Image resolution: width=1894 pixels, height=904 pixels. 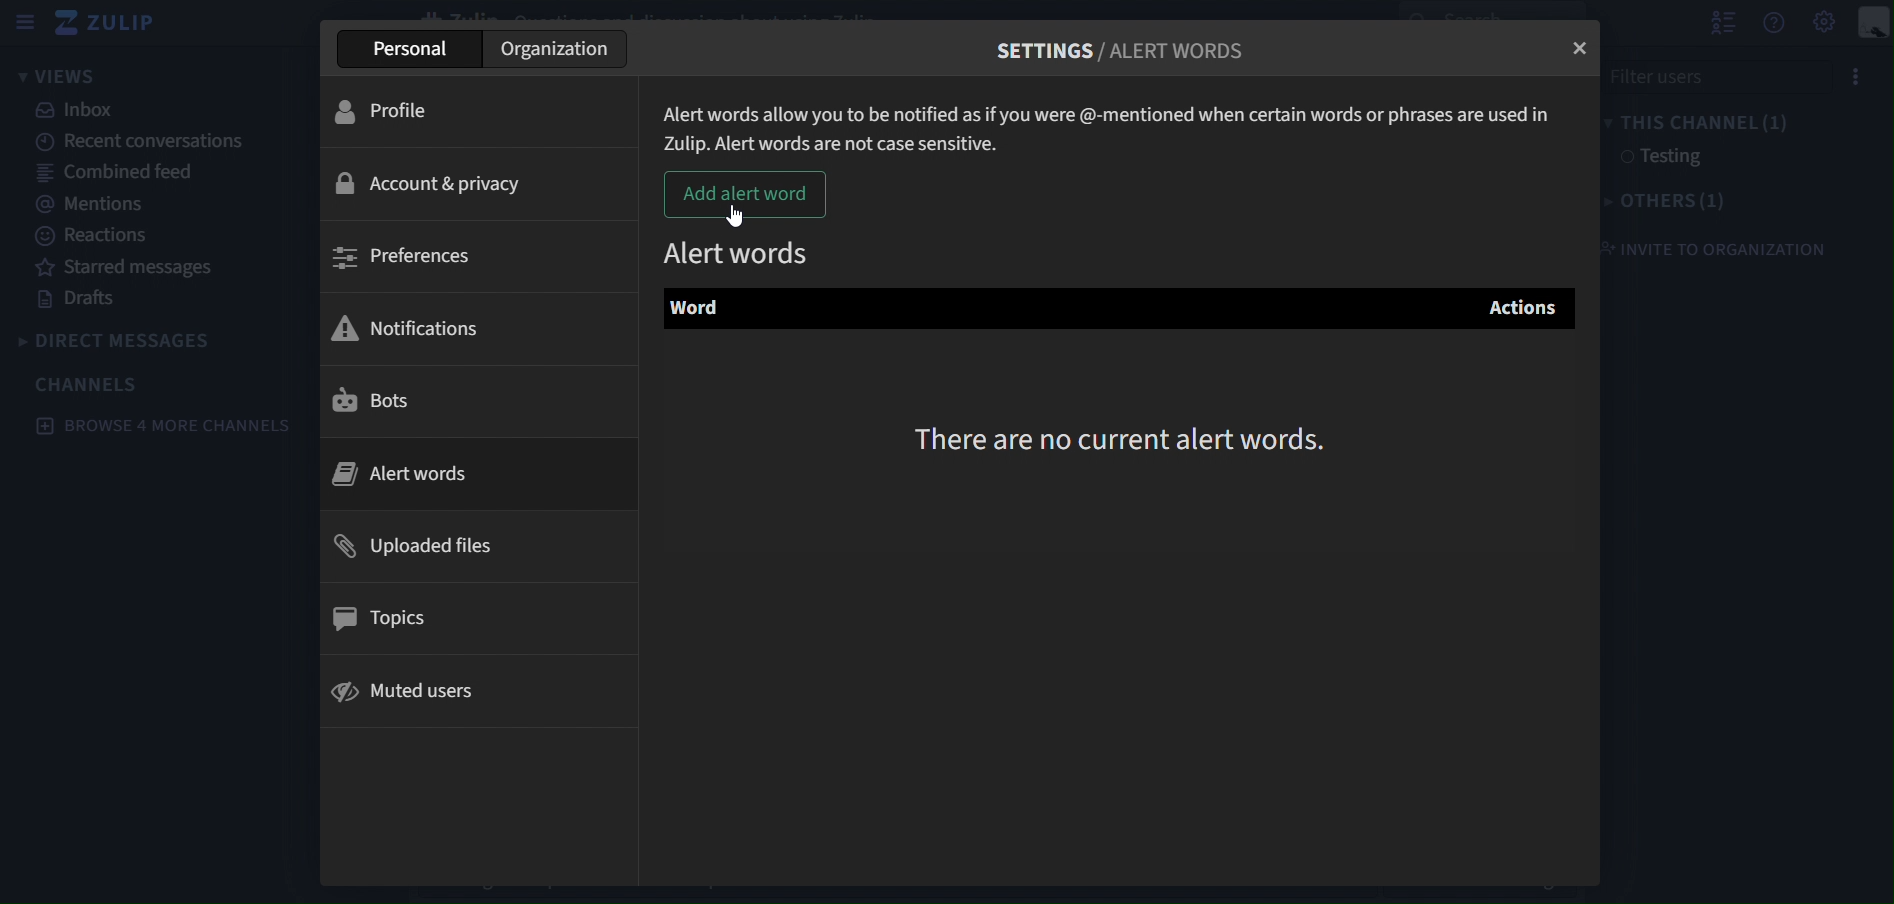 I want to click on settings/alert words, so click(x=1123, y=47).